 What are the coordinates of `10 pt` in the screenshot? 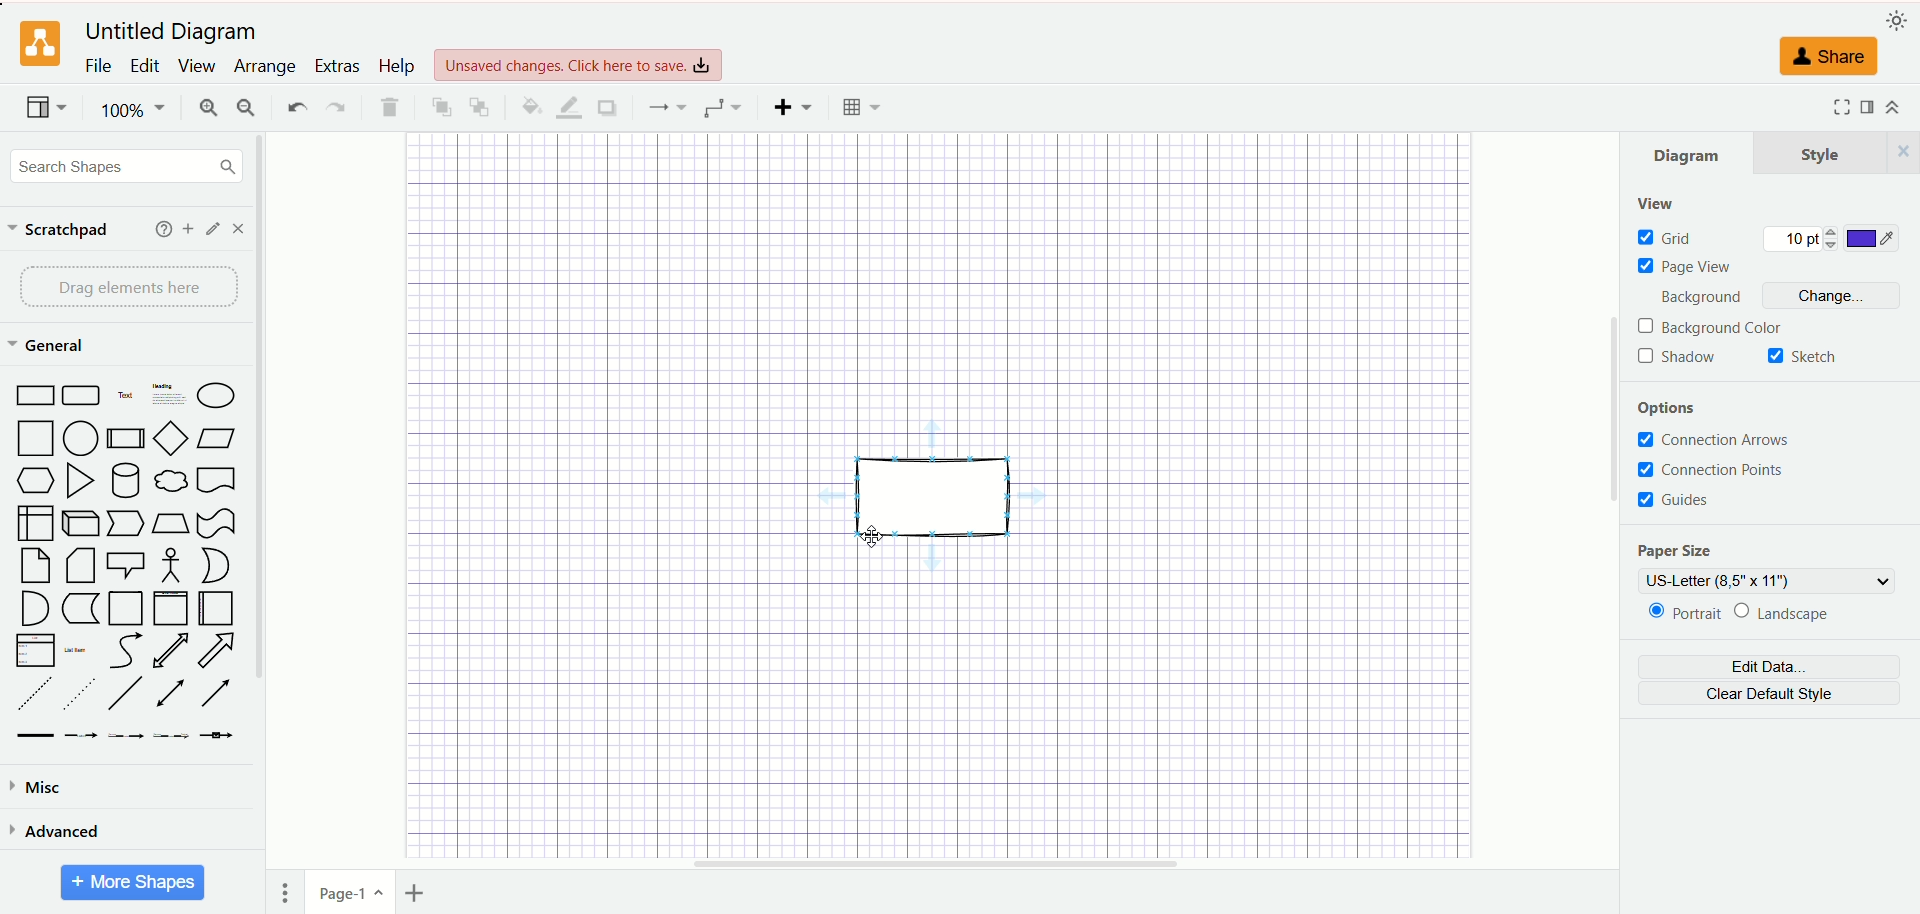 It's located at (1802, 240).